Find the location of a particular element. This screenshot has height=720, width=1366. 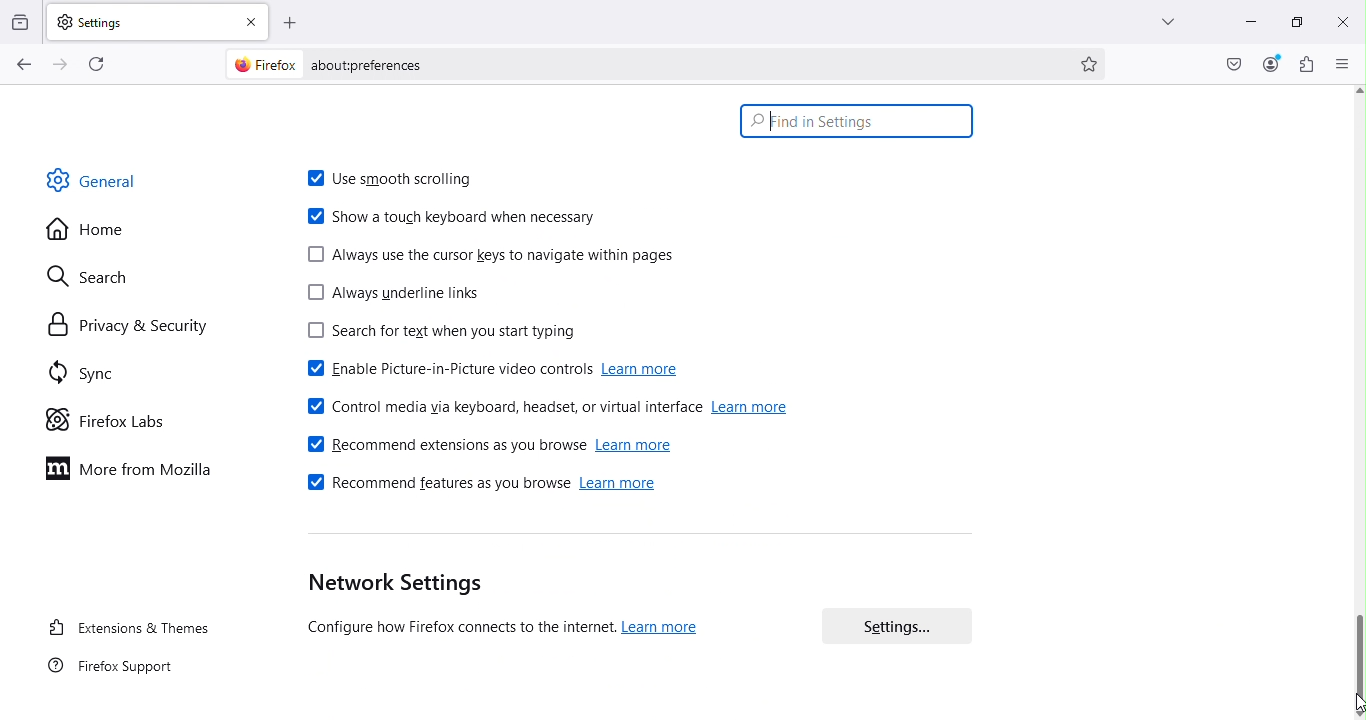

More from Mozilla is located at coordinates (135, 473).